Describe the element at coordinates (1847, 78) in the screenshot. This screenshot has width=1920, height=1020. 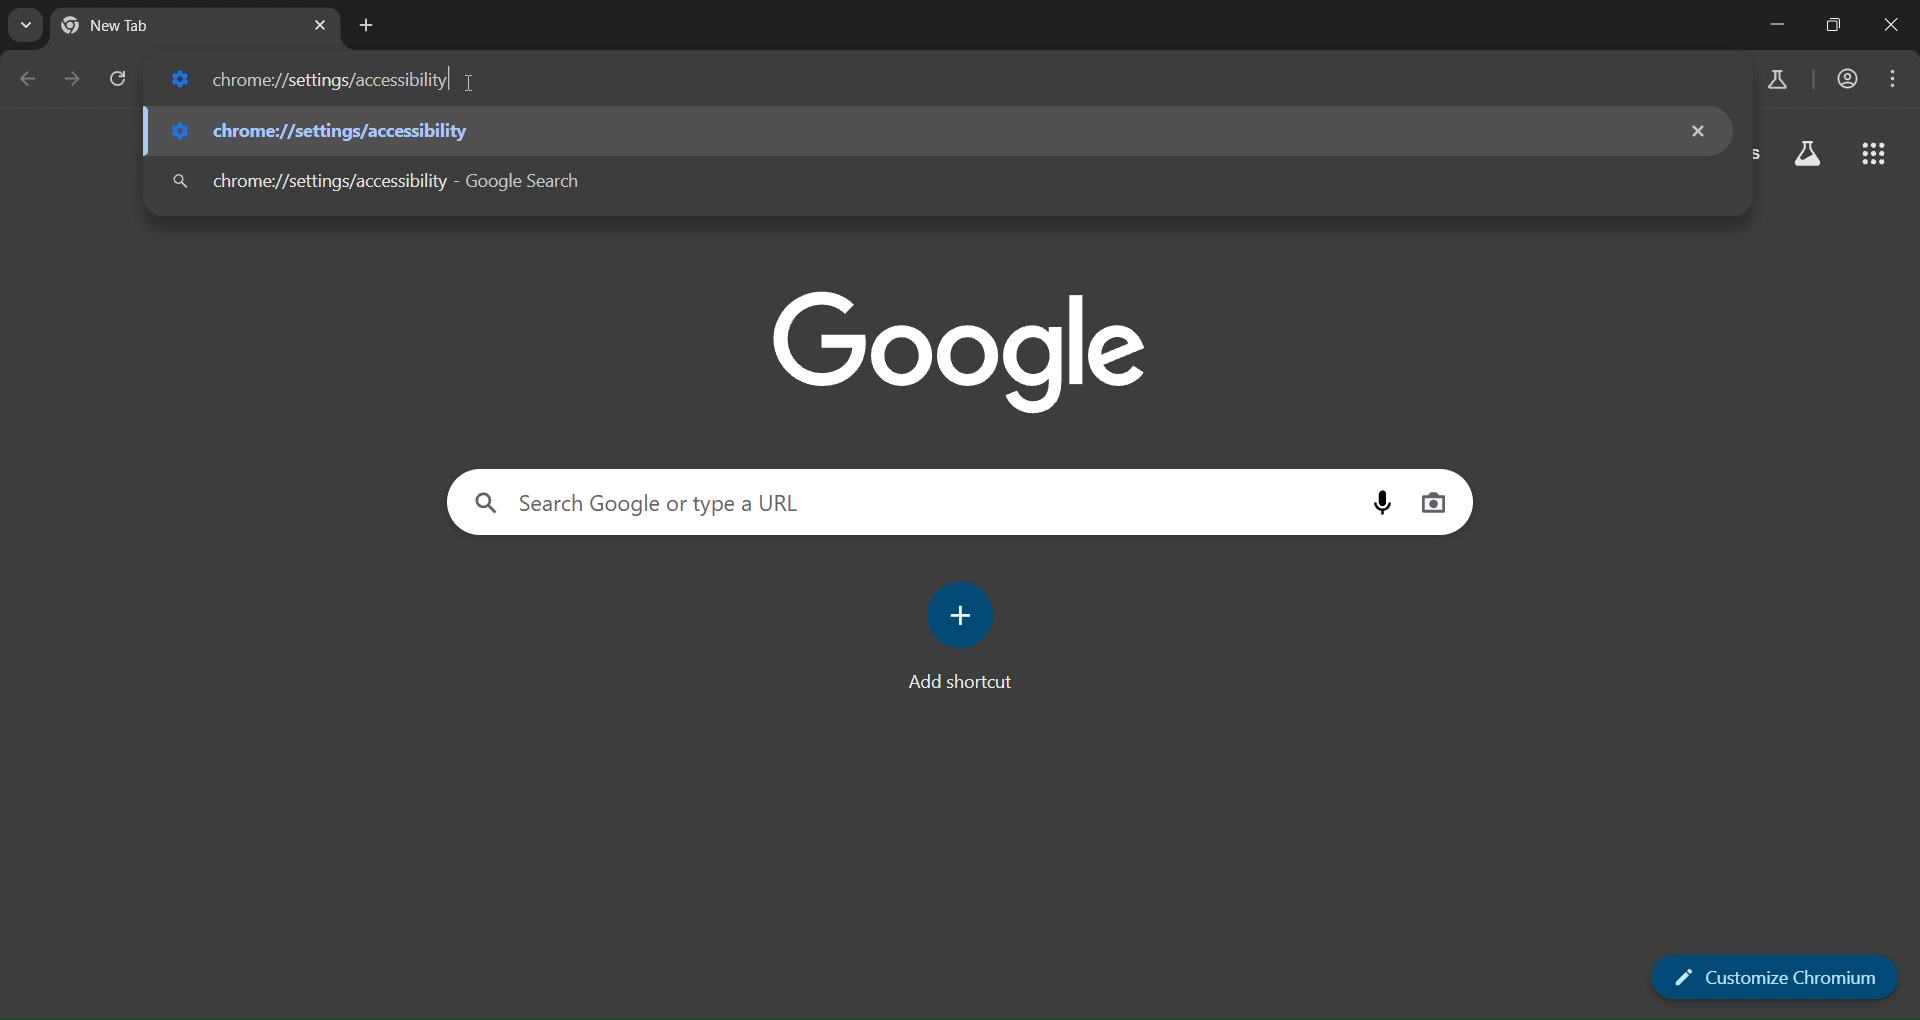
I see `accounts` at that location.